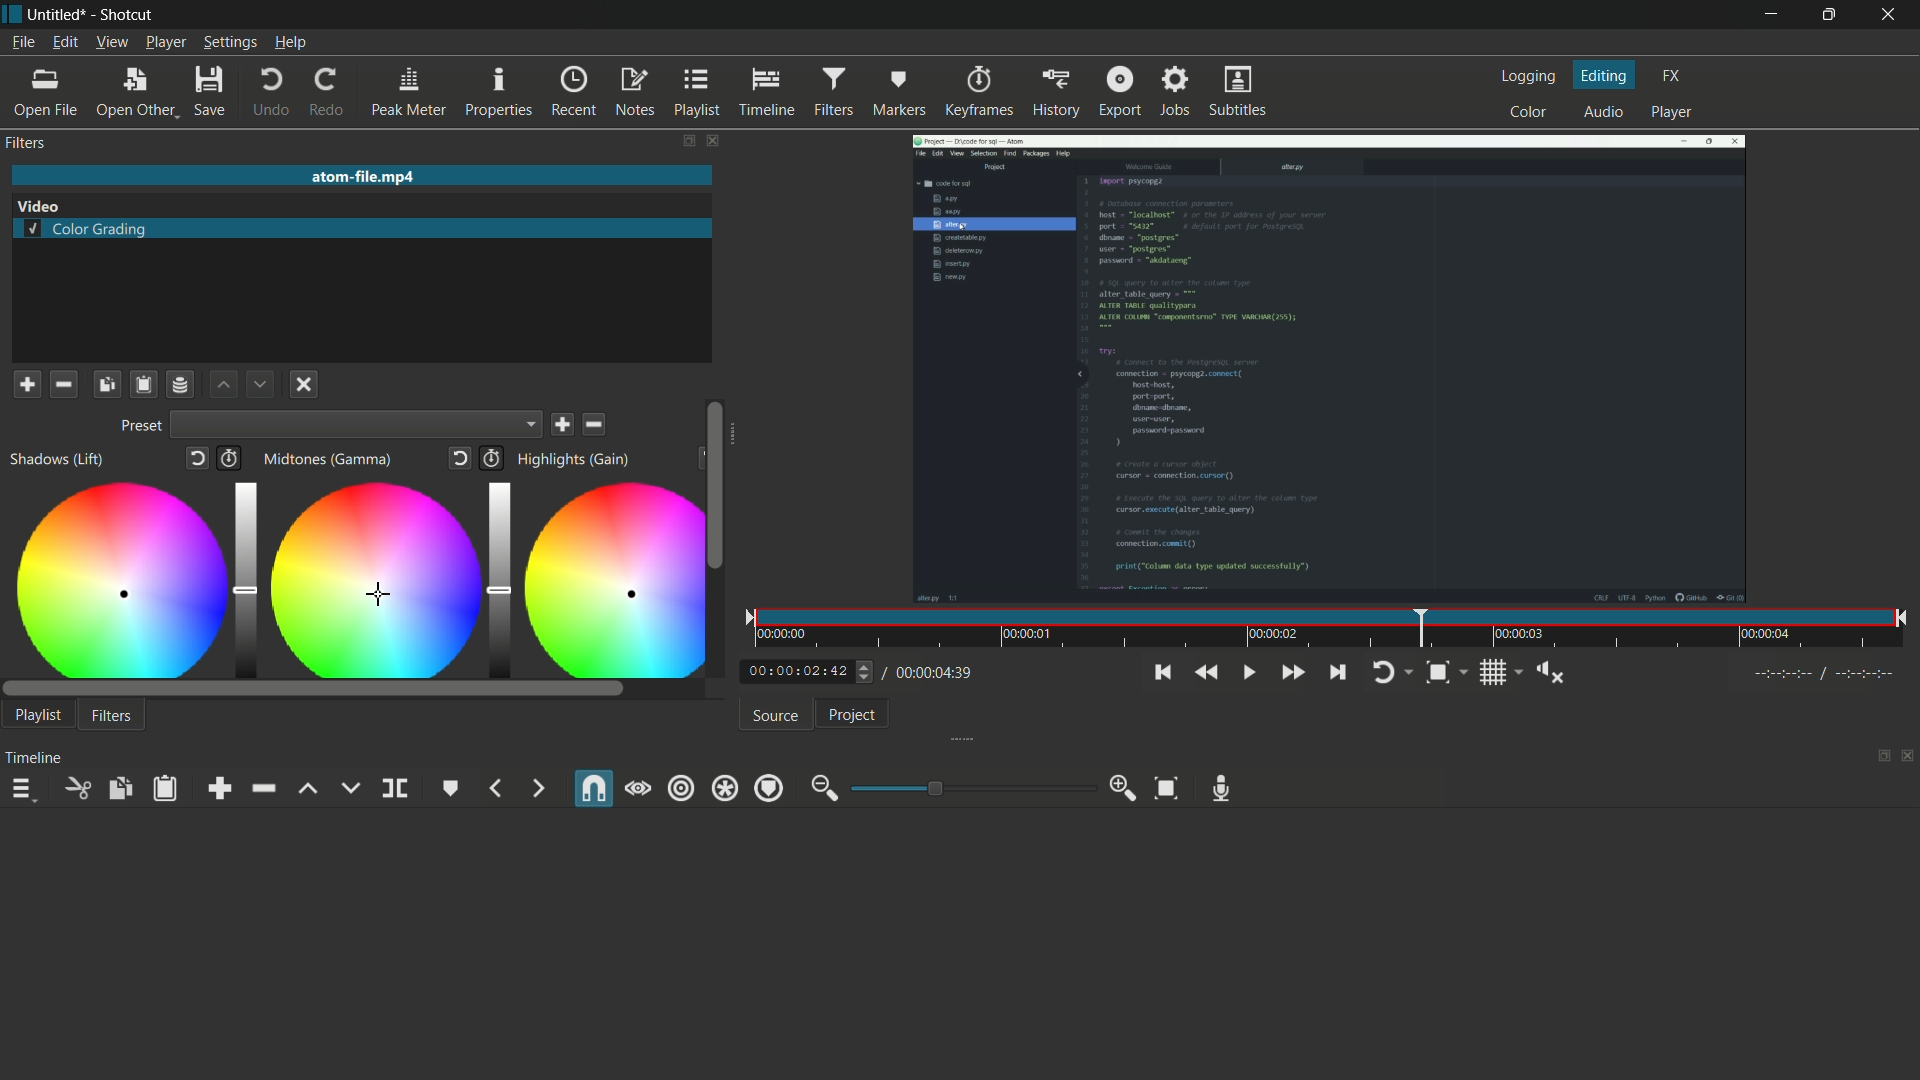 The width and height of the screenshot is (1920, 1080). What do you see at coordinates (823, 789) in the screenshot?
I see `zoom out` at bounding box center [823, 789].